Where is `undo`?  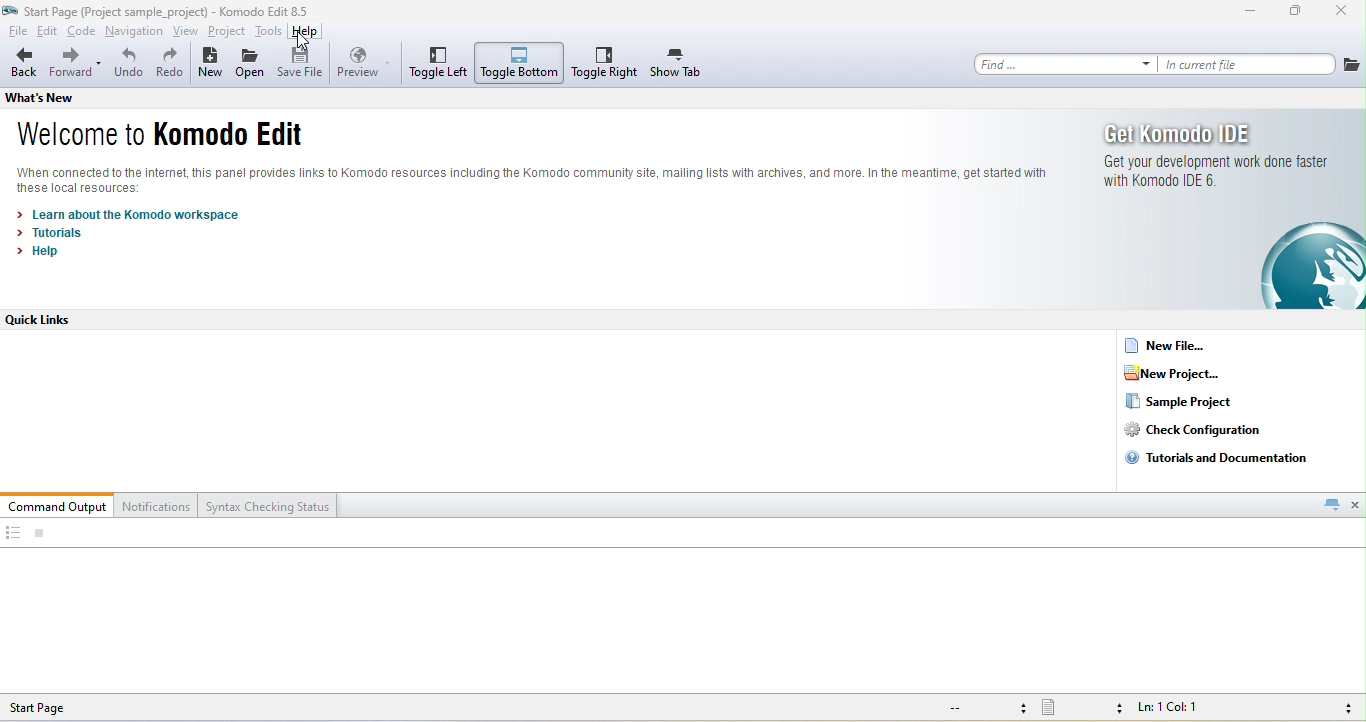 undo is located at coordinates (128, 66).